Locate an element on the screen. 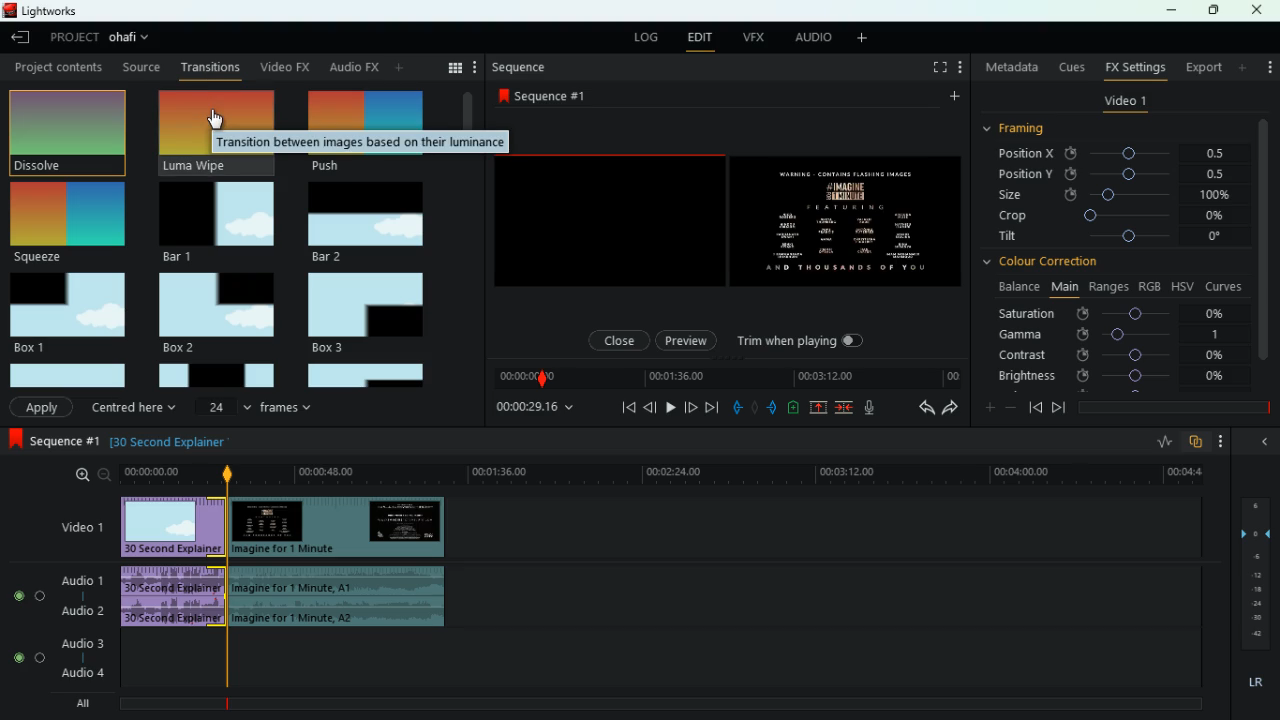 This screenshot has height=720, width=1280. beggining is located at coordinates (622, 407).